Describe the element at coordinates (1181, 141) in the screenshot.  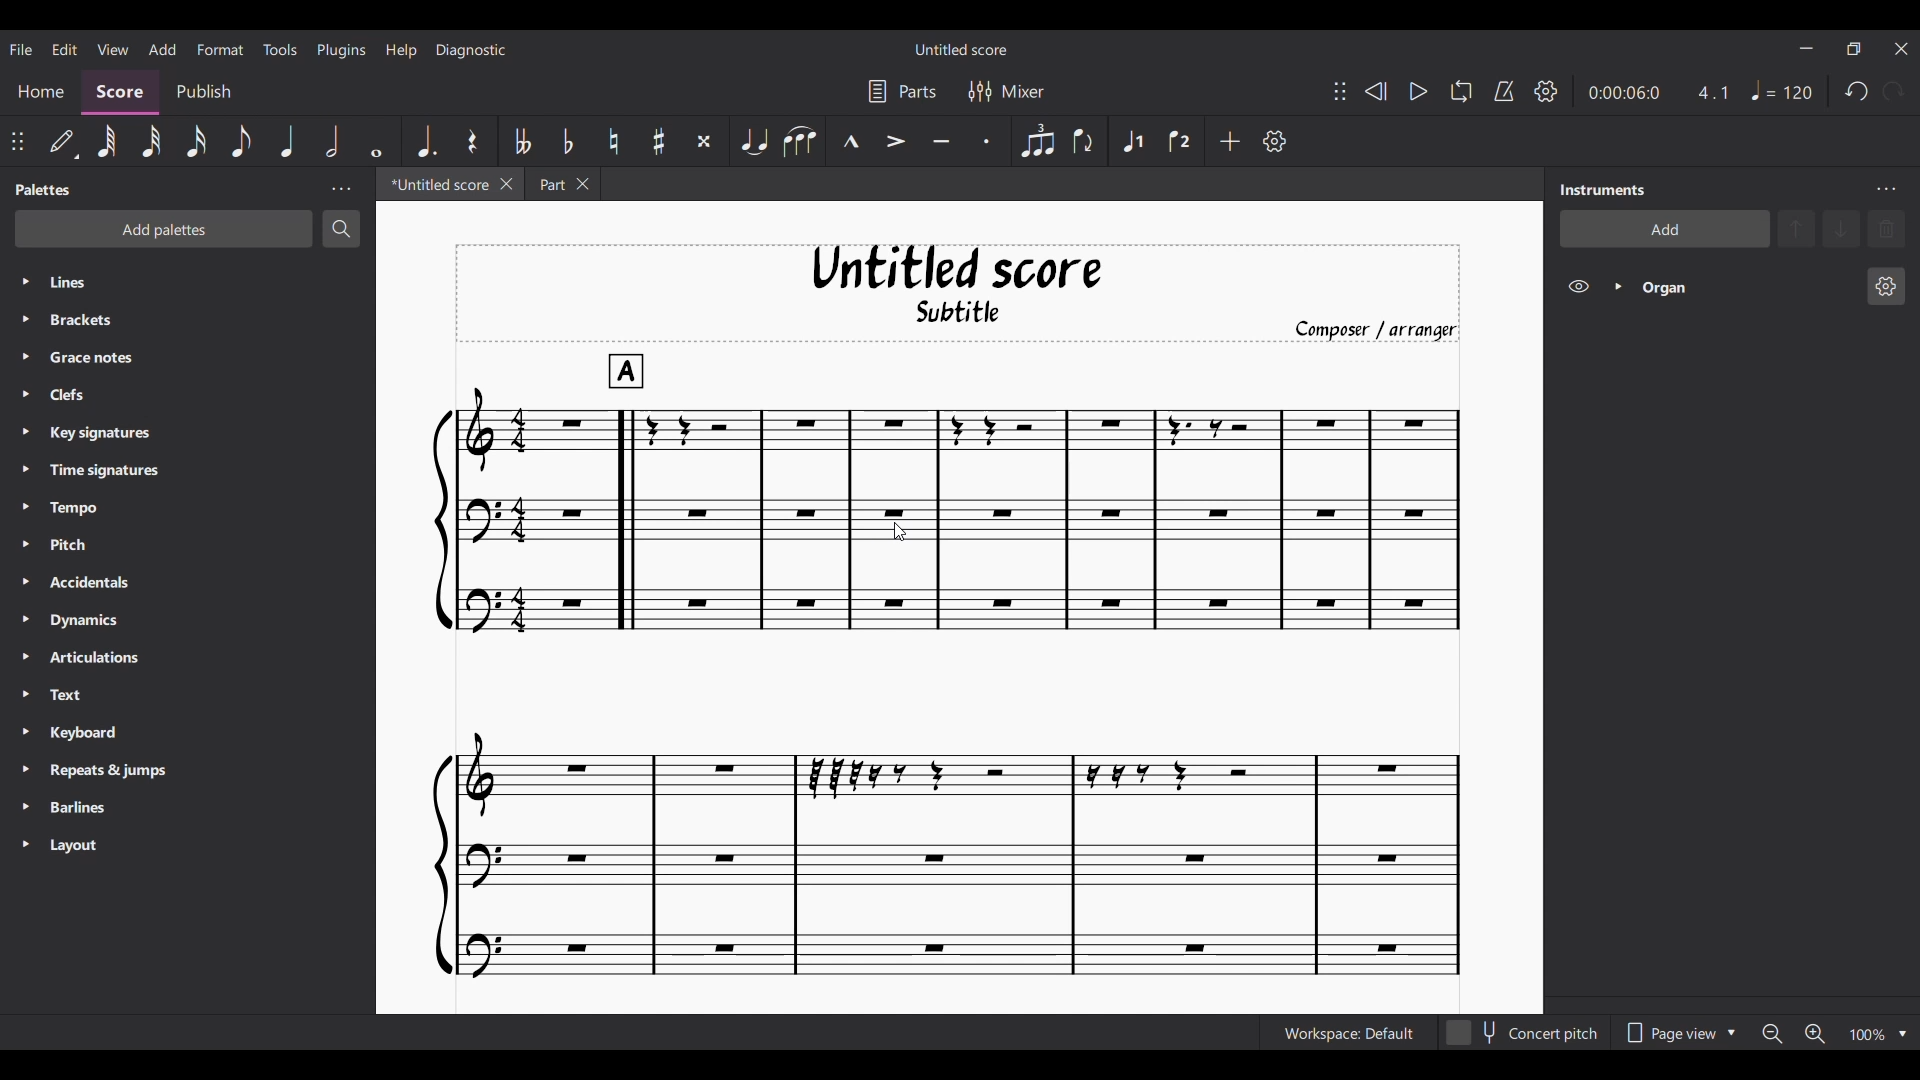
I see `Voice 2` at that location.